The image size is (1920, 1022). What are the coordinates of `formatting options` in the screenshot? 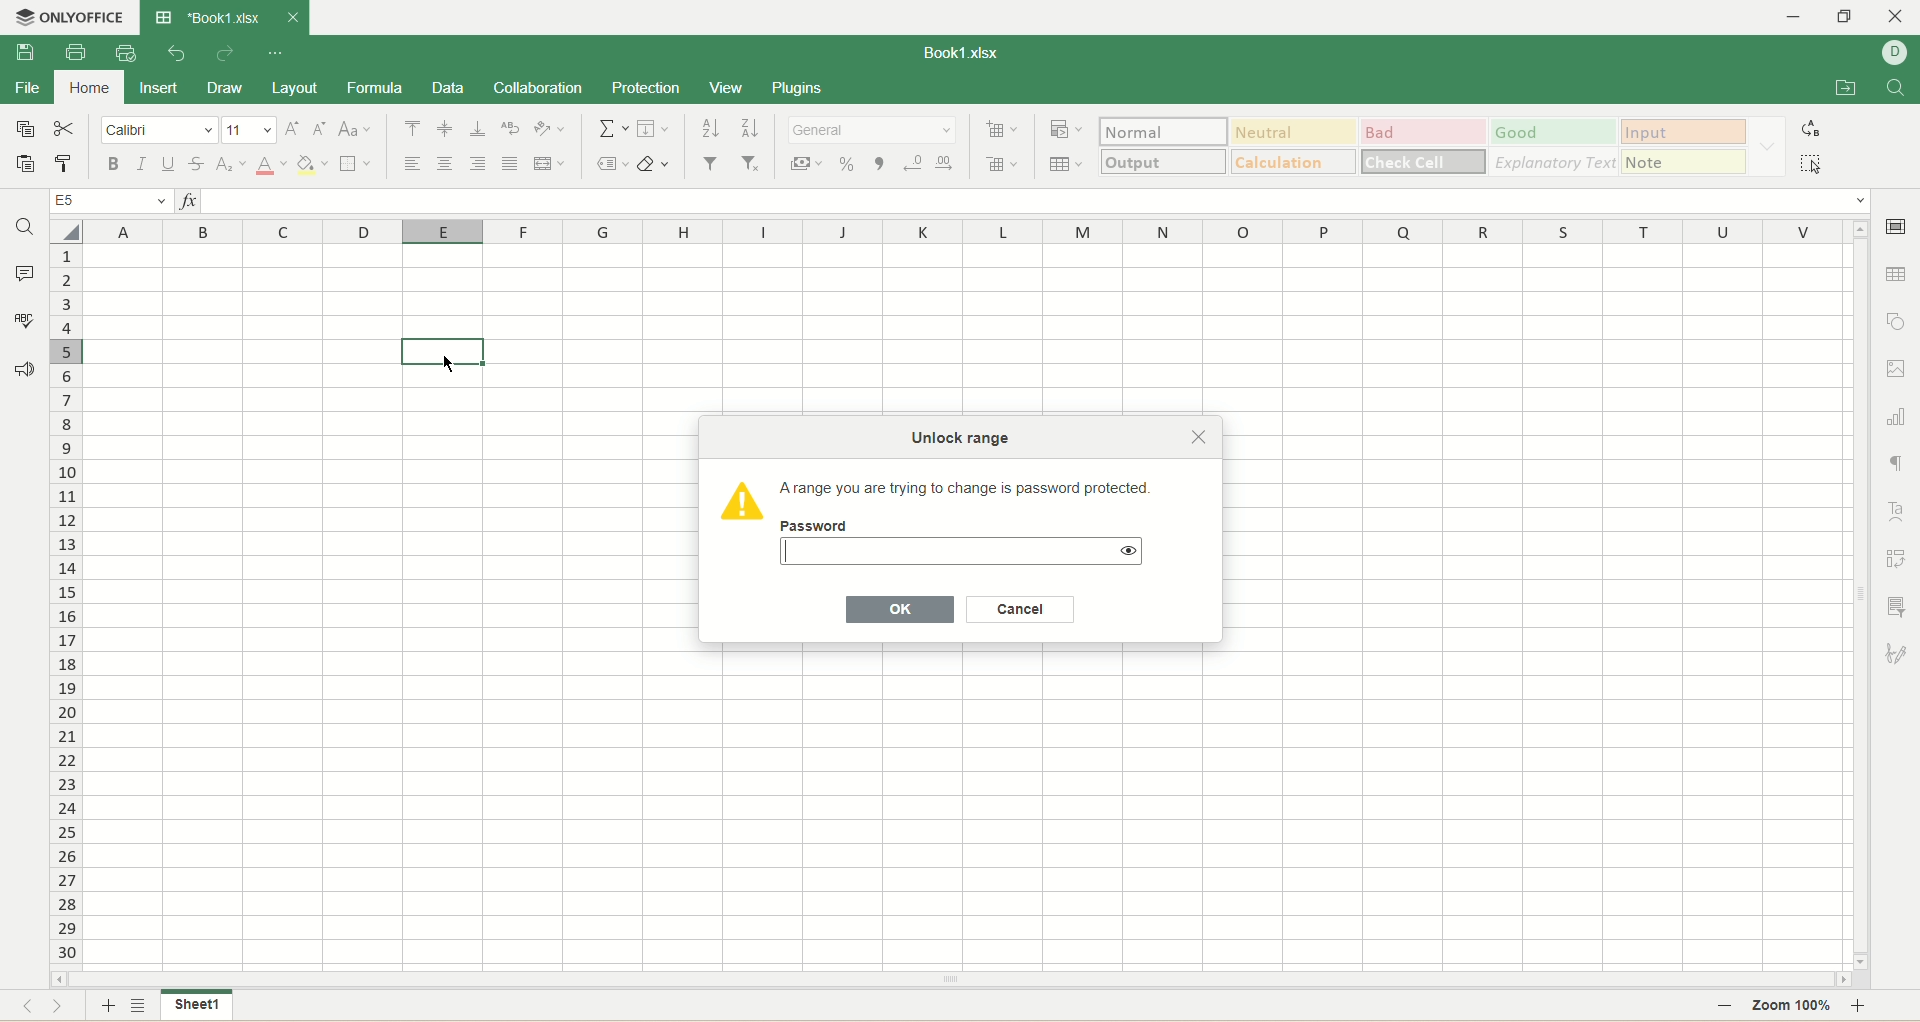 It's located at (1769, 147).